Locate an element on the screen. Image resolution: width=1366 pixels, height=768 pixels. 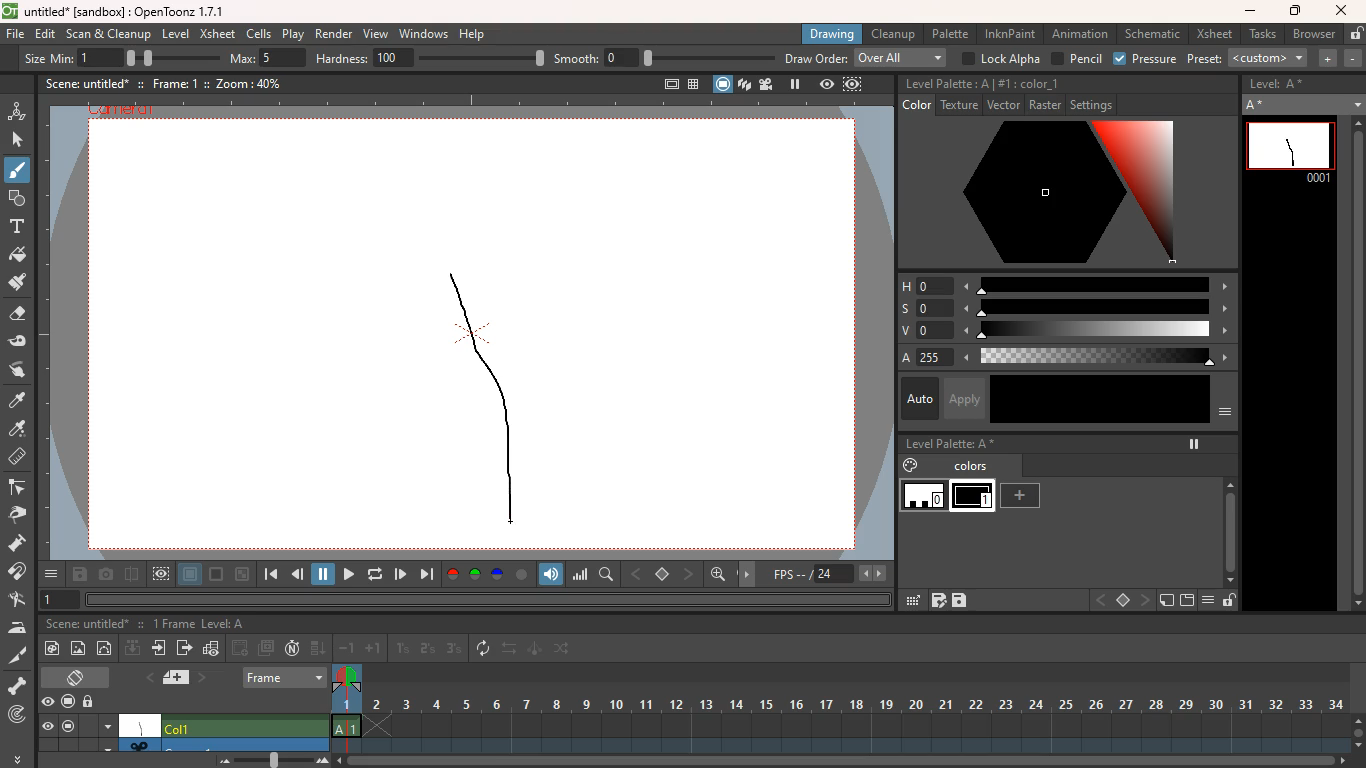
zoom is located at coordinates (844, 761).